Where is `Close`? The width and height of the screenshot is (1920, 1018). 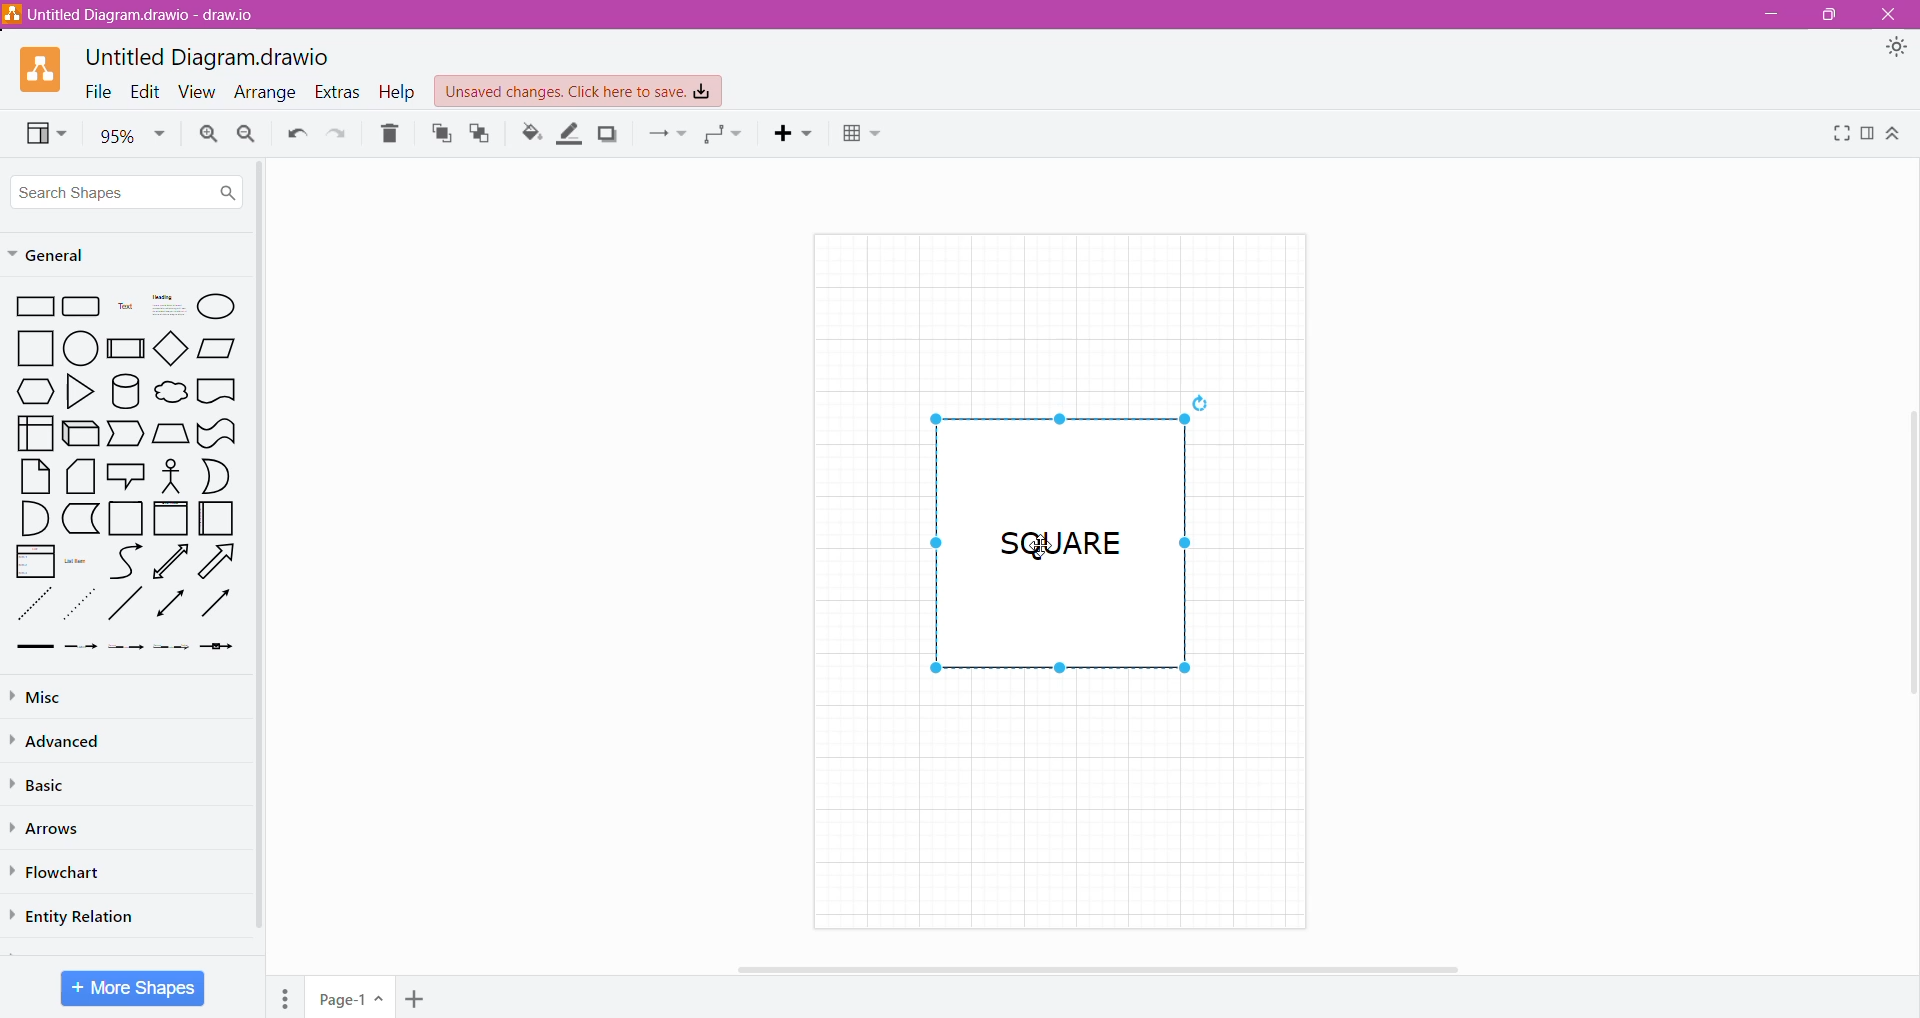 Close is located at coordinates (1892, 15).